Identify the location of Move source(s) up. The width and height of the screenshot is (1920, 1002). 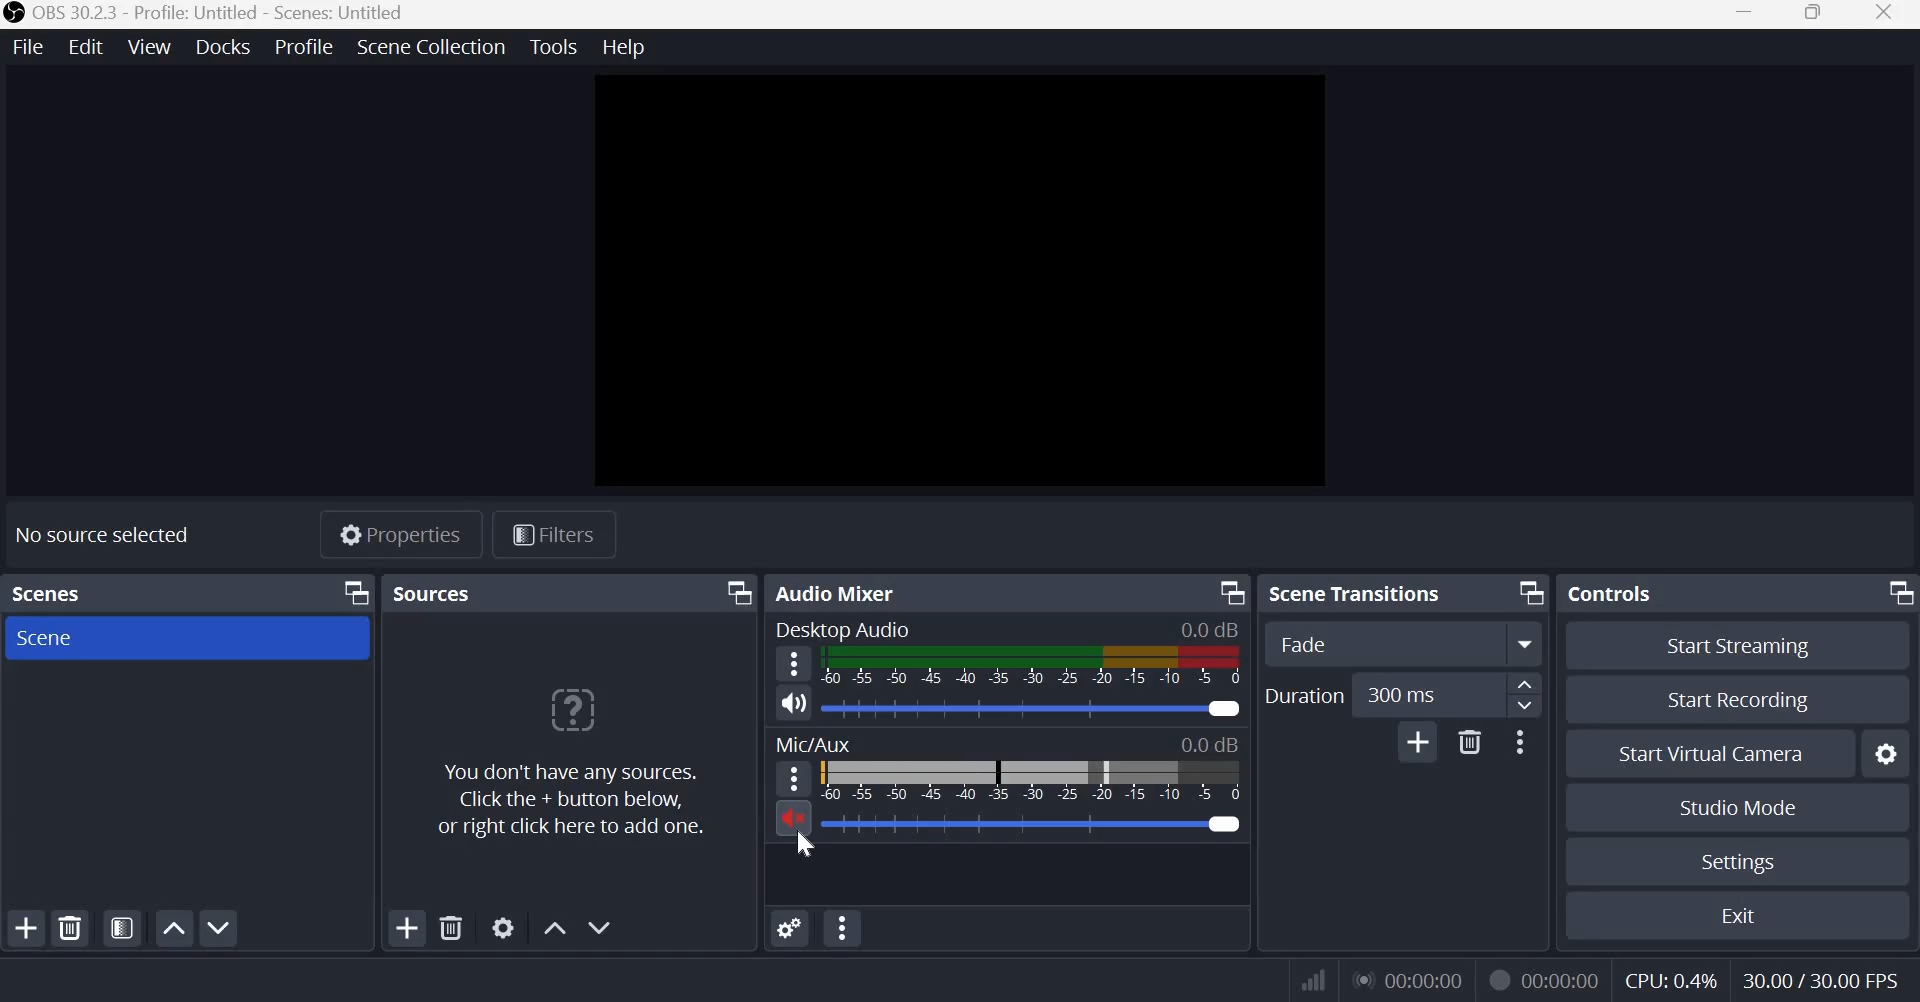
(555, 926).